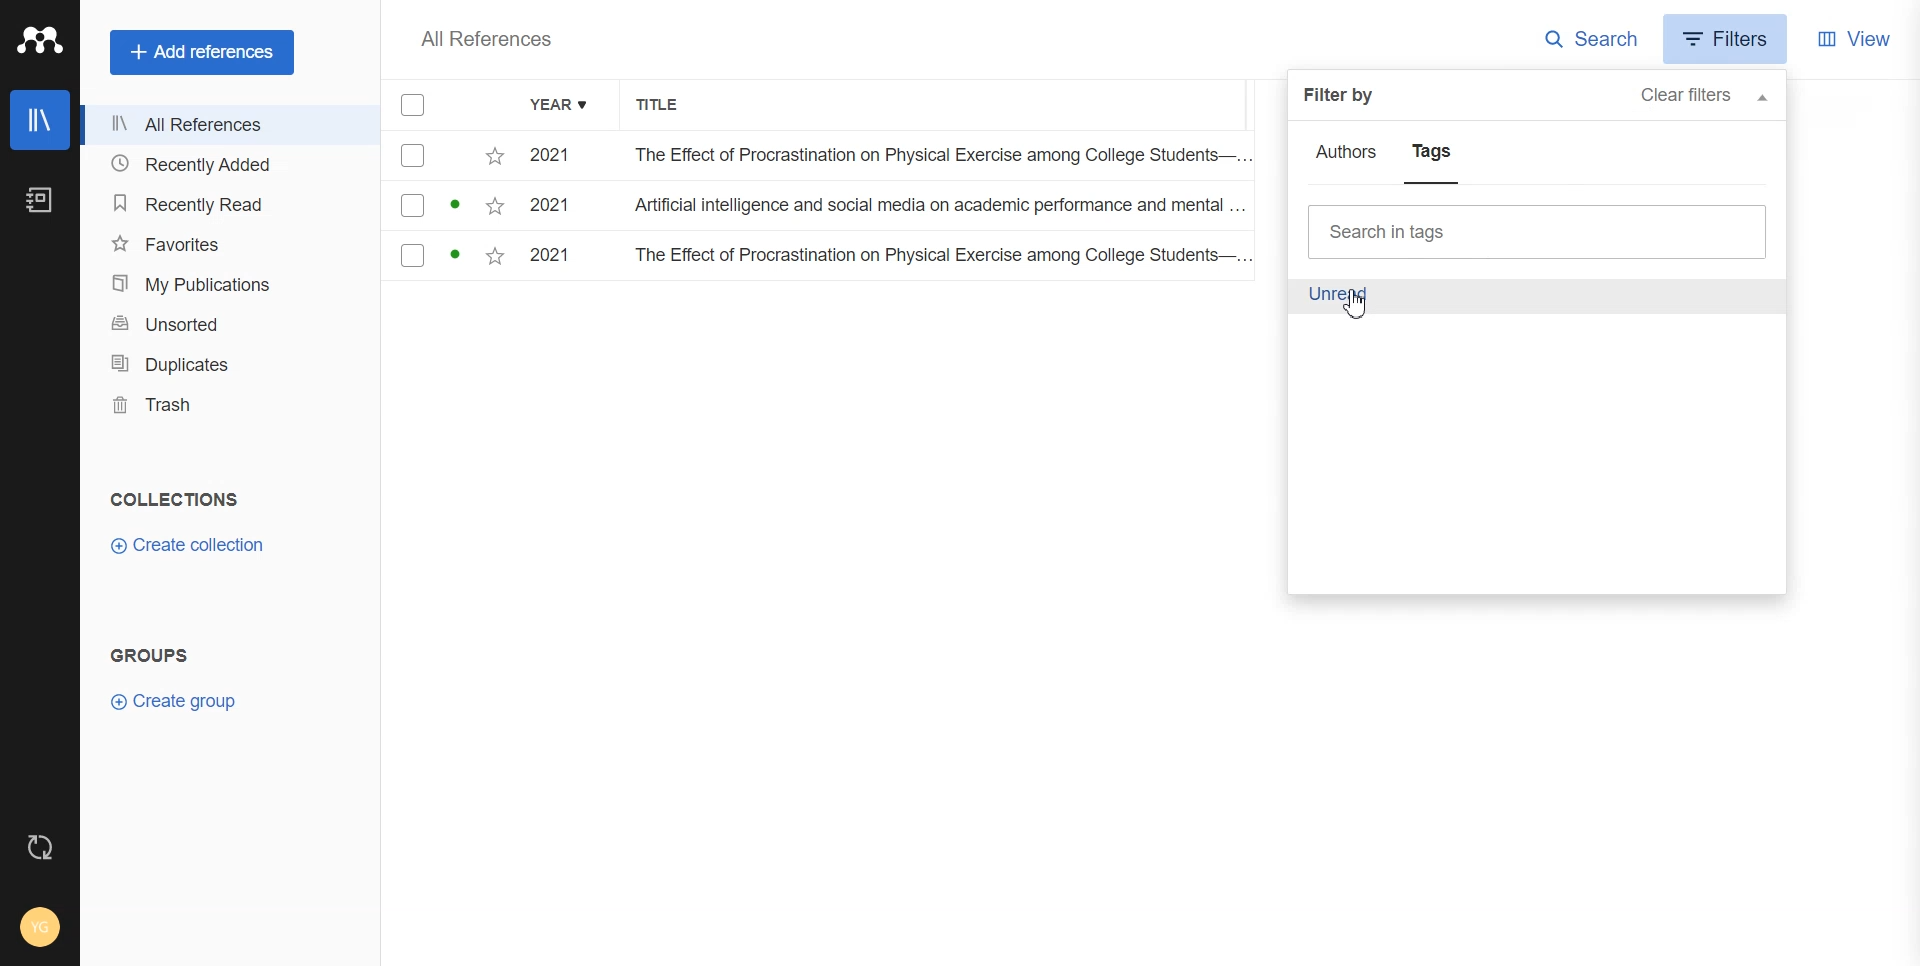 The height and width of the screenshot is (966, 1920). Describe the element at coordinates (1431, 157) in the screenshot. I see `Tags` at that location.